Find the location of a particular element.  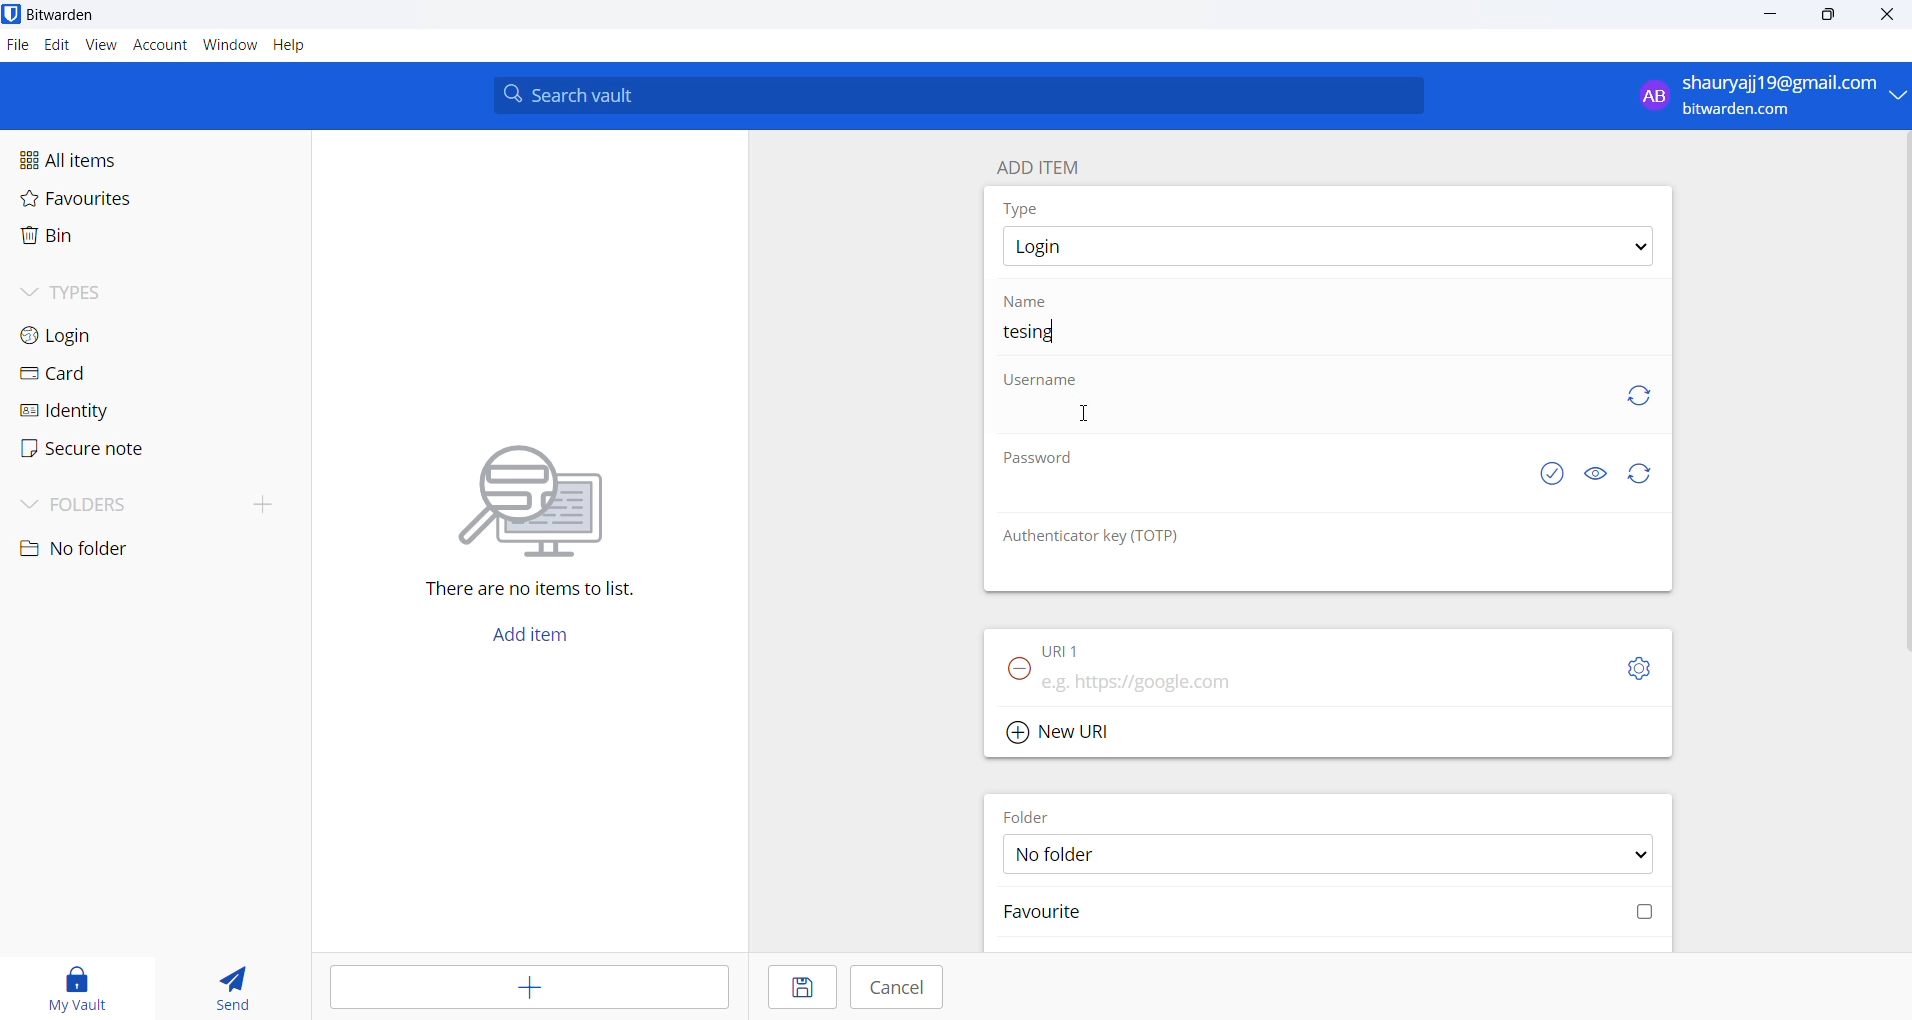

Folder is located at coordinates (1034, 813).